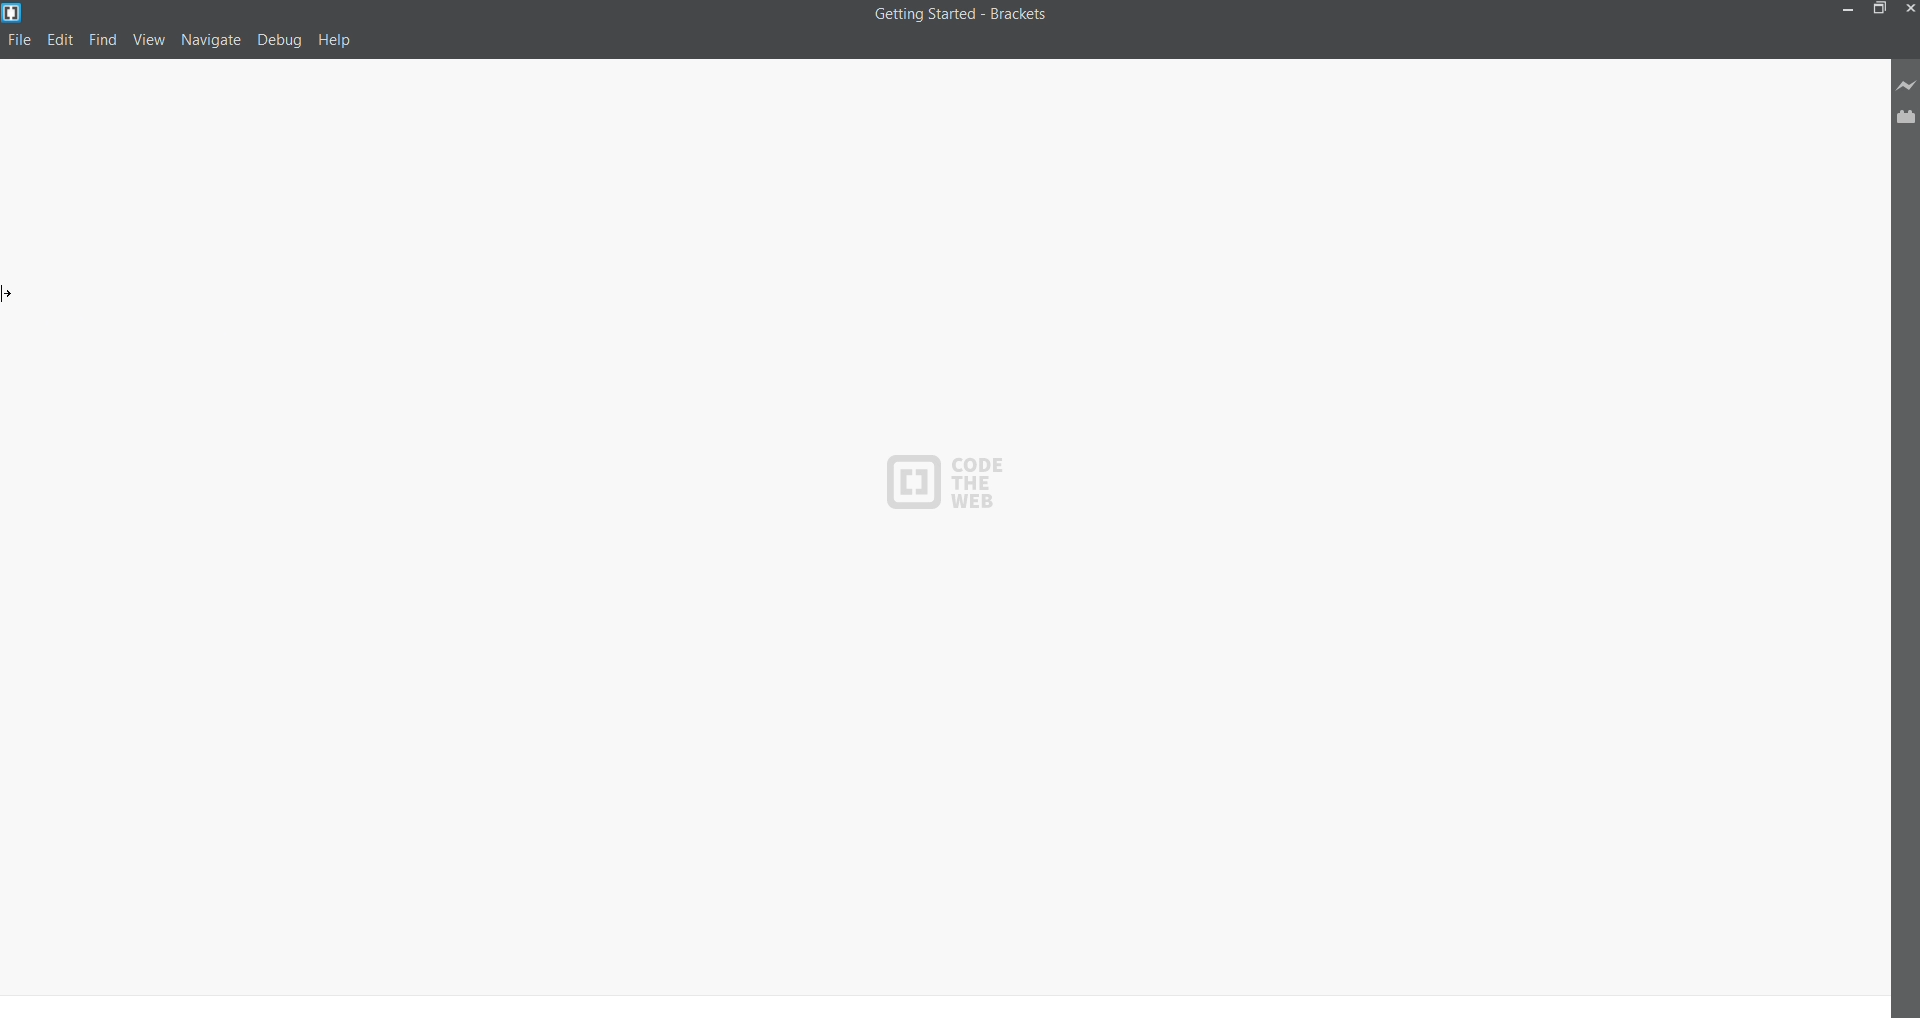  What do you see at coordinates (58, 40) in the screenshot?
I see `edit` at bounding box center [58, 40].